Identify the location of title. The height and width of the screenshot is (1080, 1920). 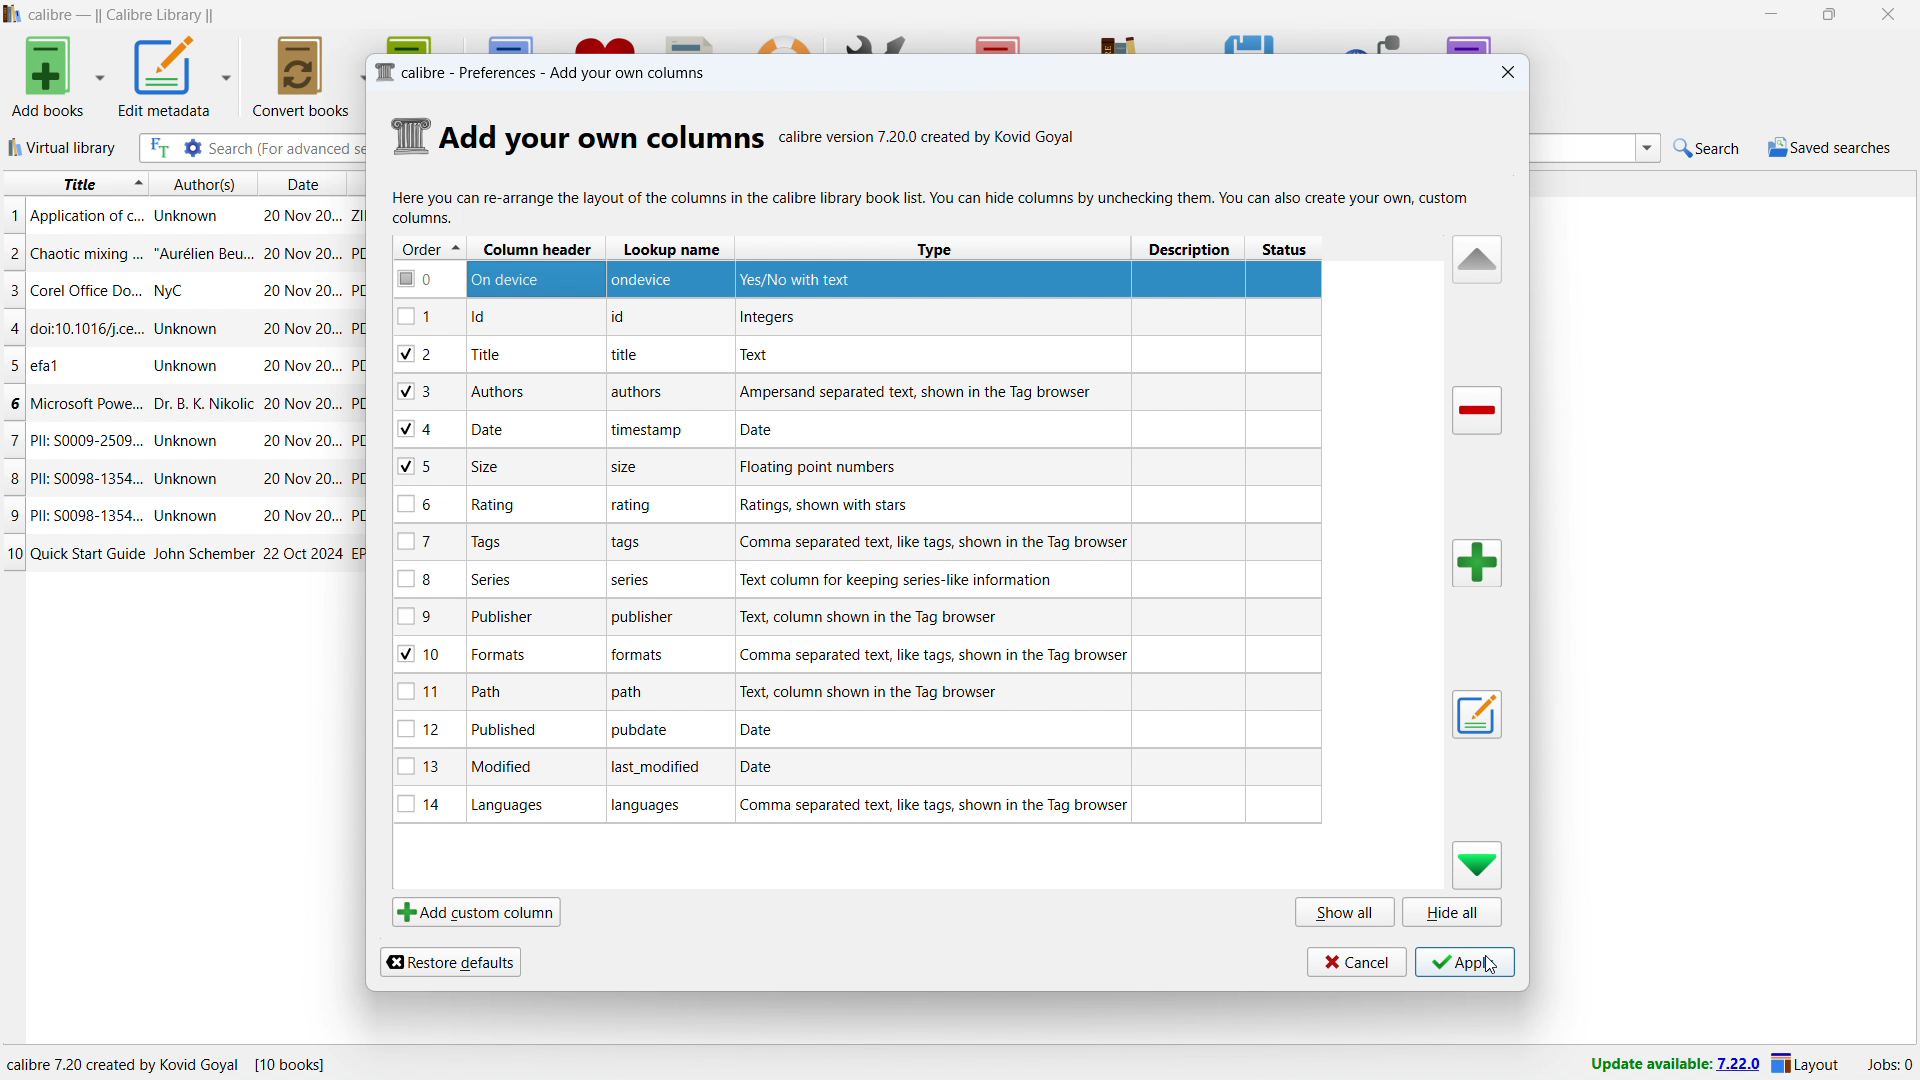
(84, 478).